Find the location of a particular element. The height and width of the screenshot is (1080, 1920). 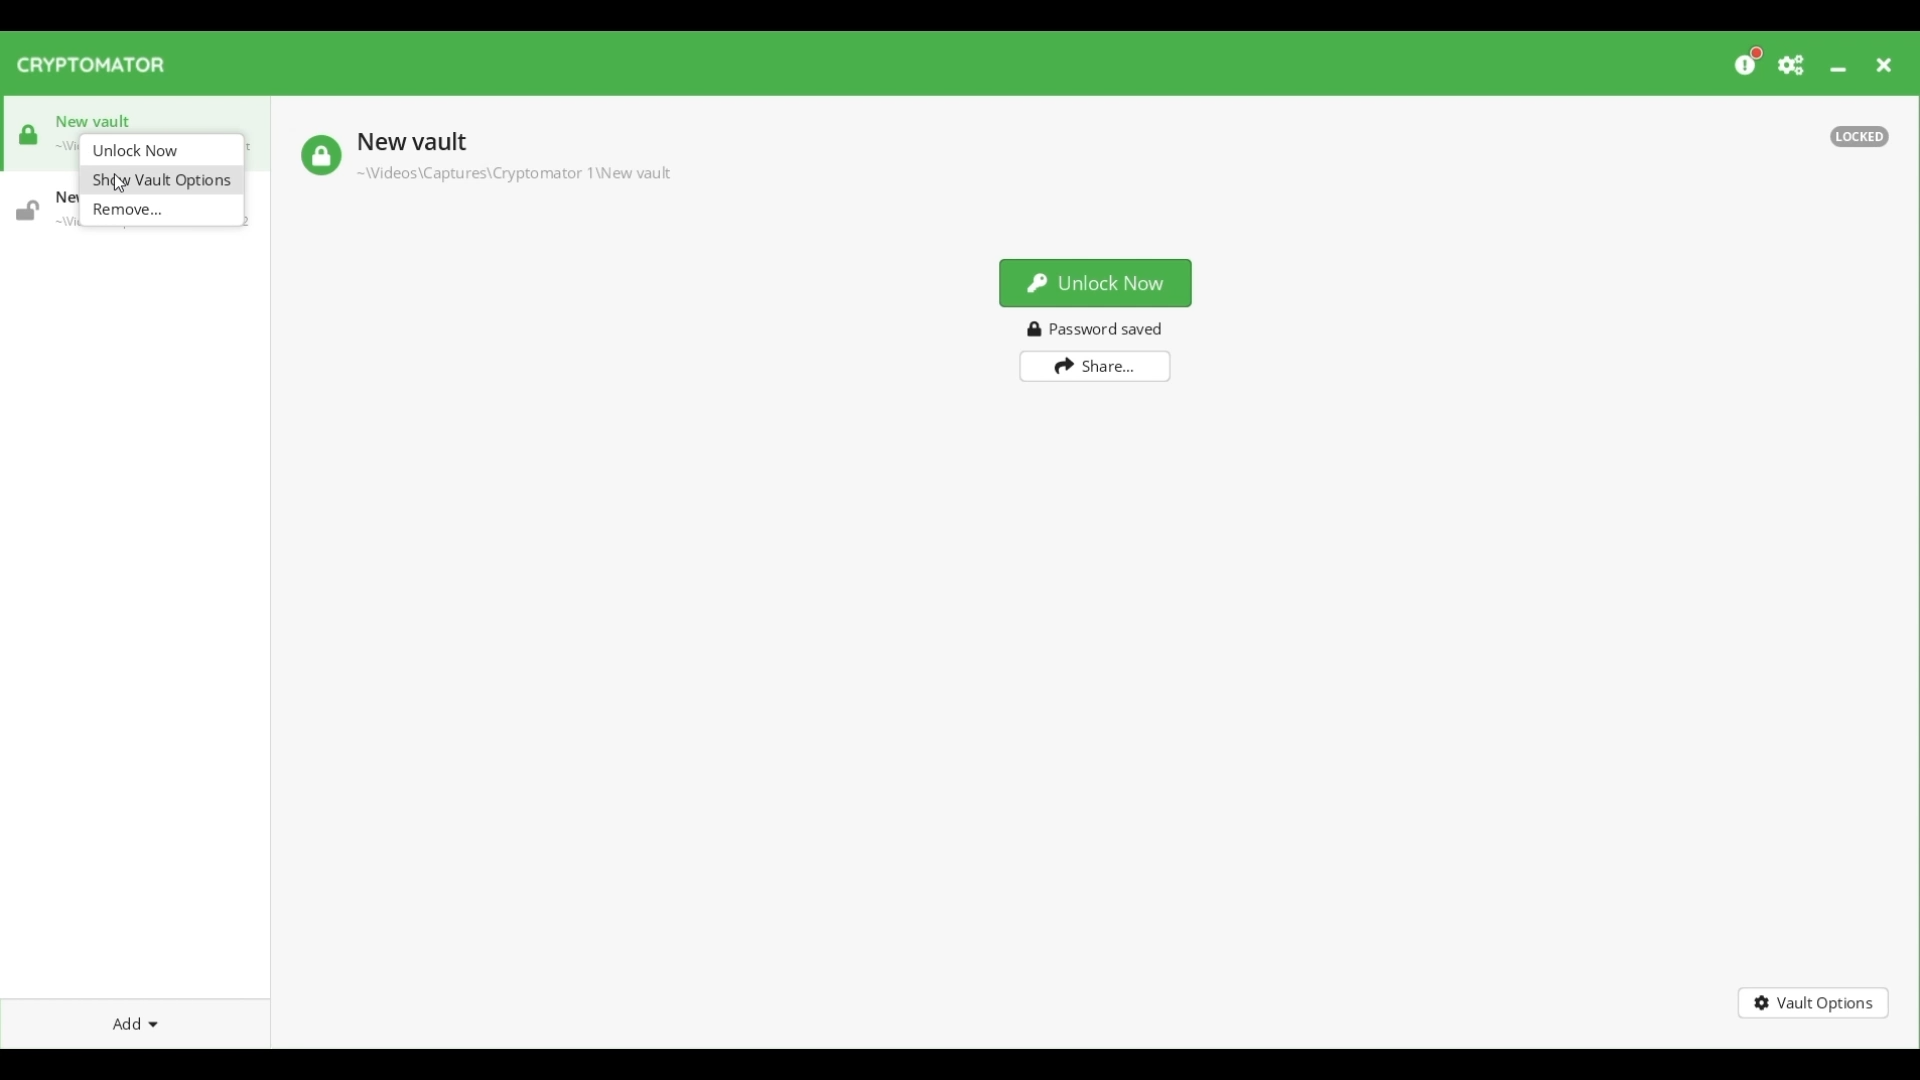

Status of selected vault is located at coordinates (320, 155).